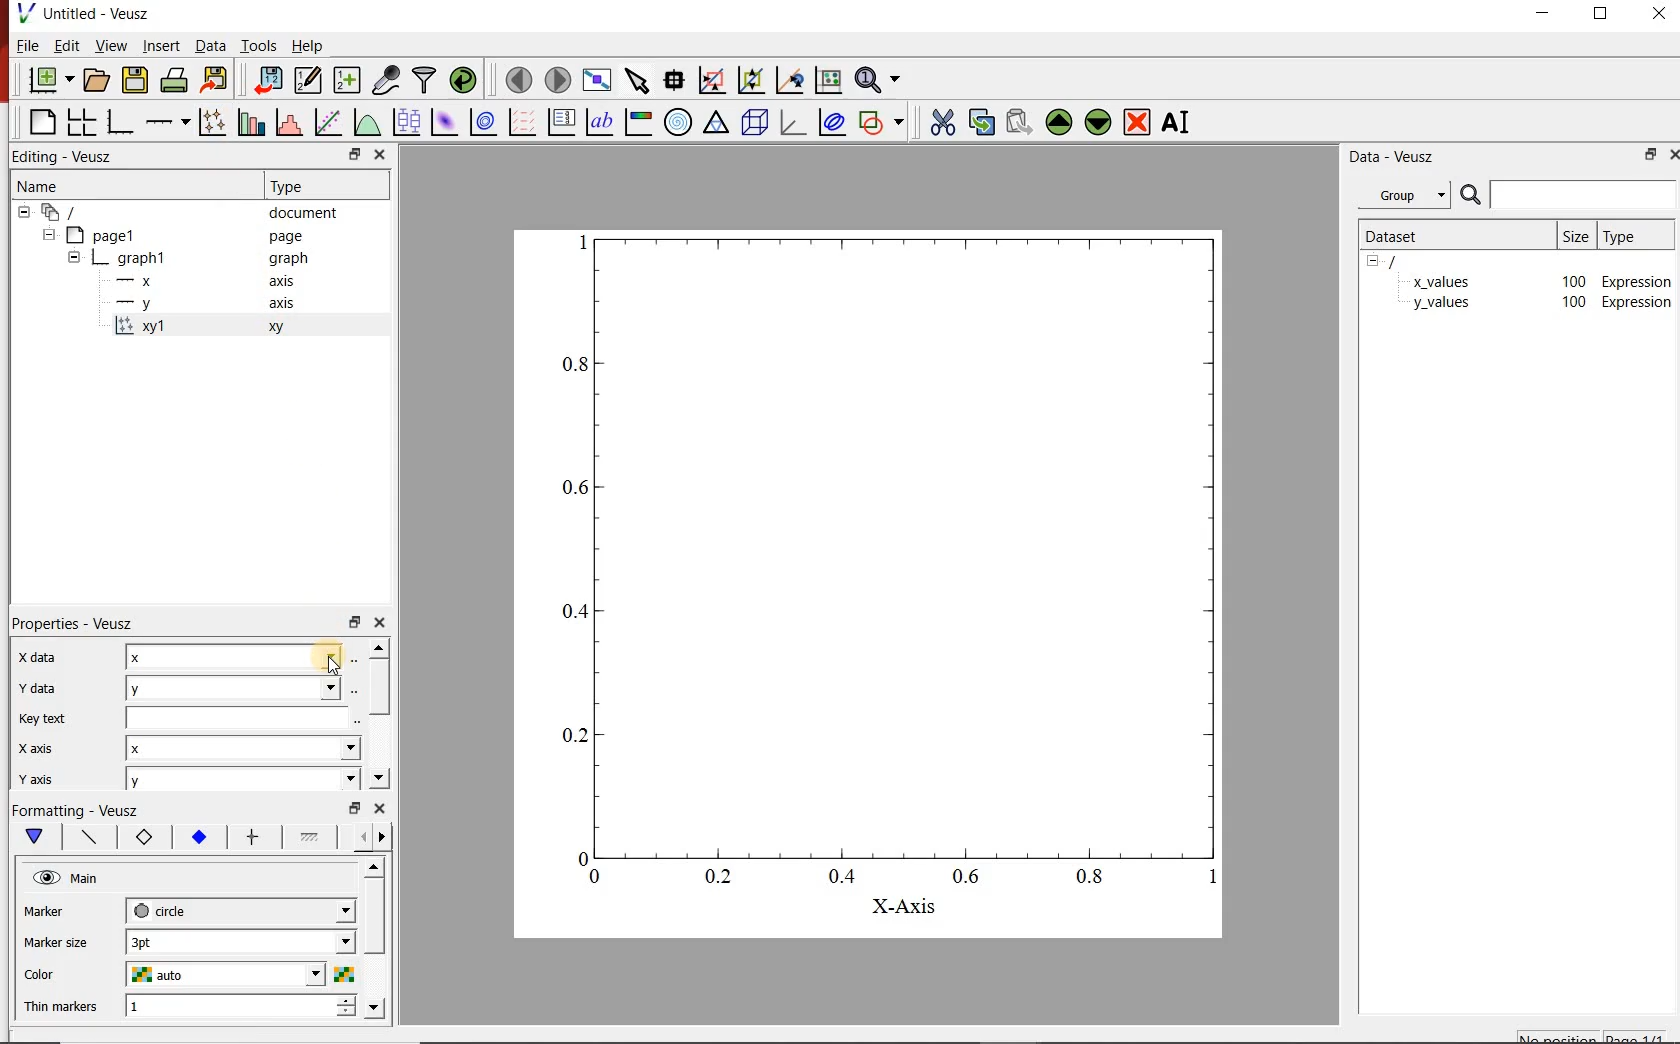 The height and width of the screenshot is (1044, 1680). What do you see at coordinates (223, 973) in the screenshot?
I see `auto` at bounding box center [223, 973].